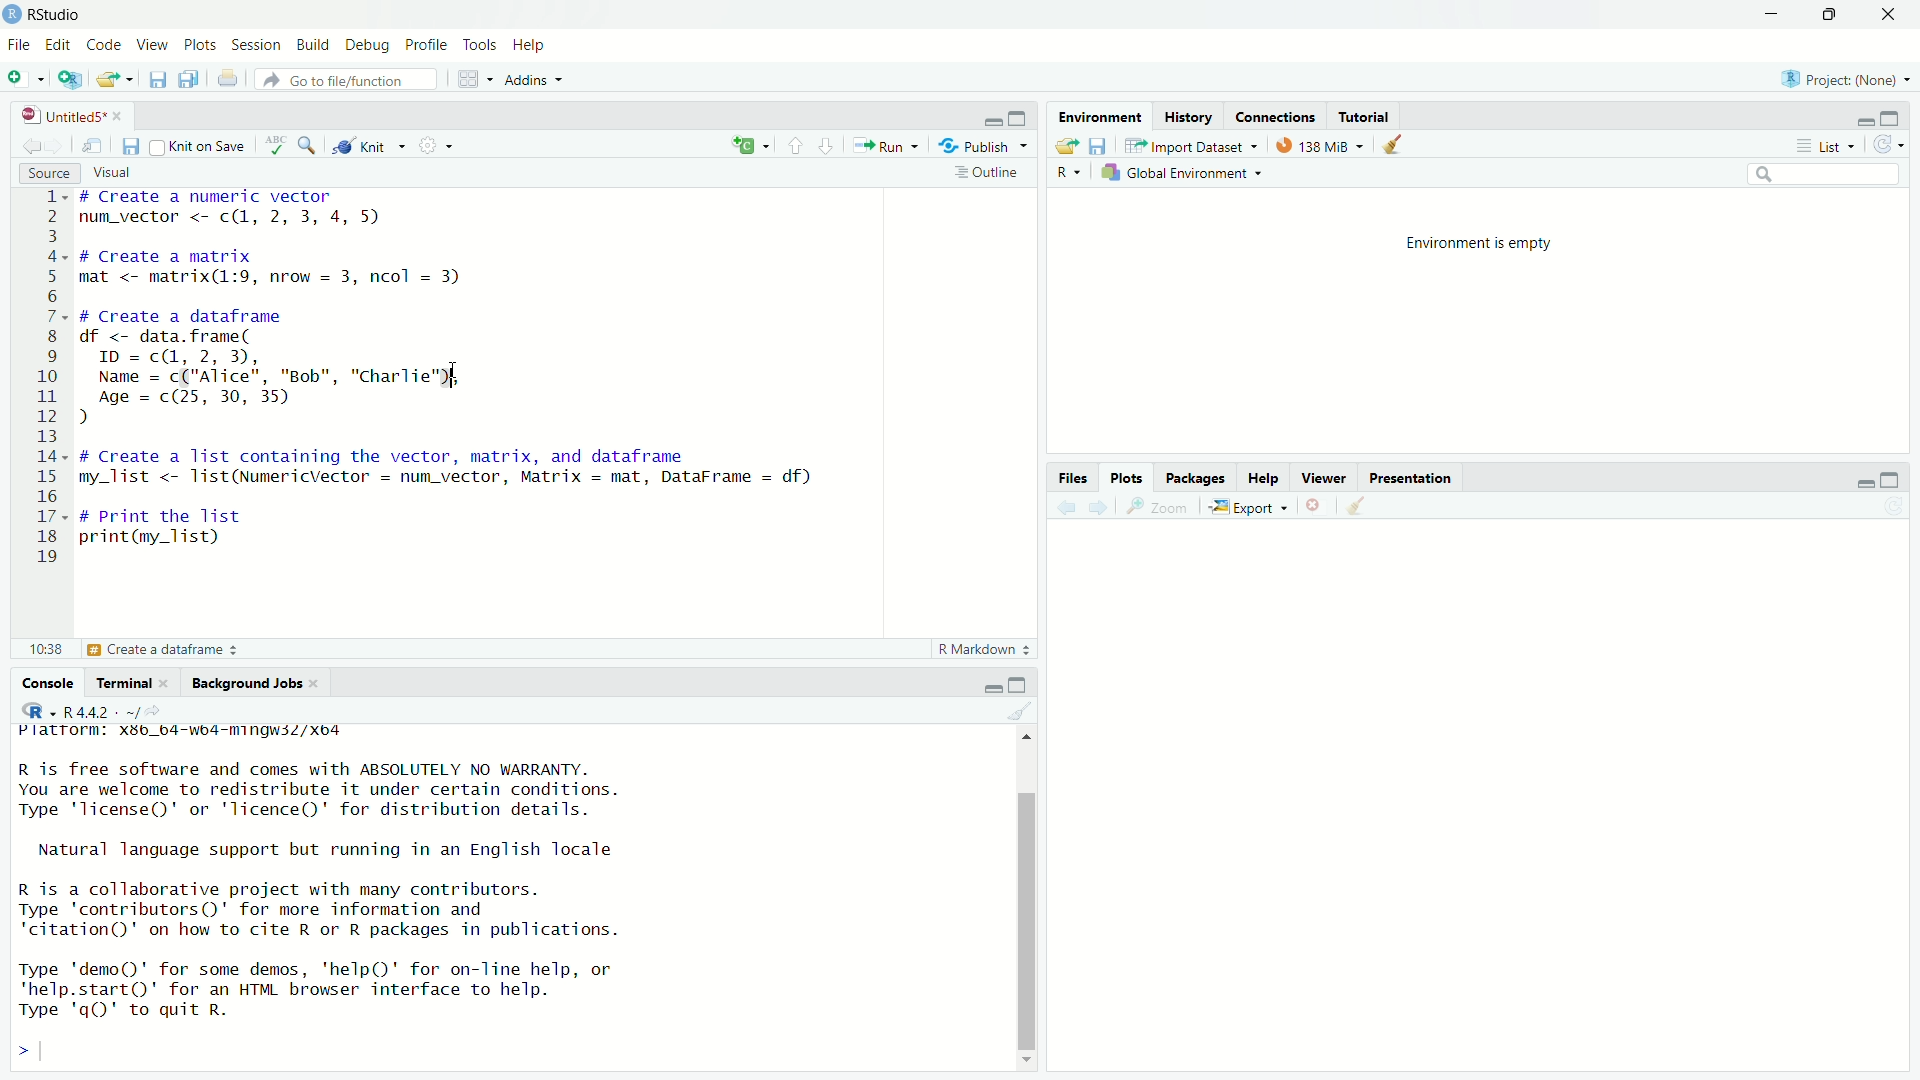 The width and height of the screenshot is (1920, 1080). Describe the element at coordinates (1025, 712) in the screenshot. I see `clear` at that location.